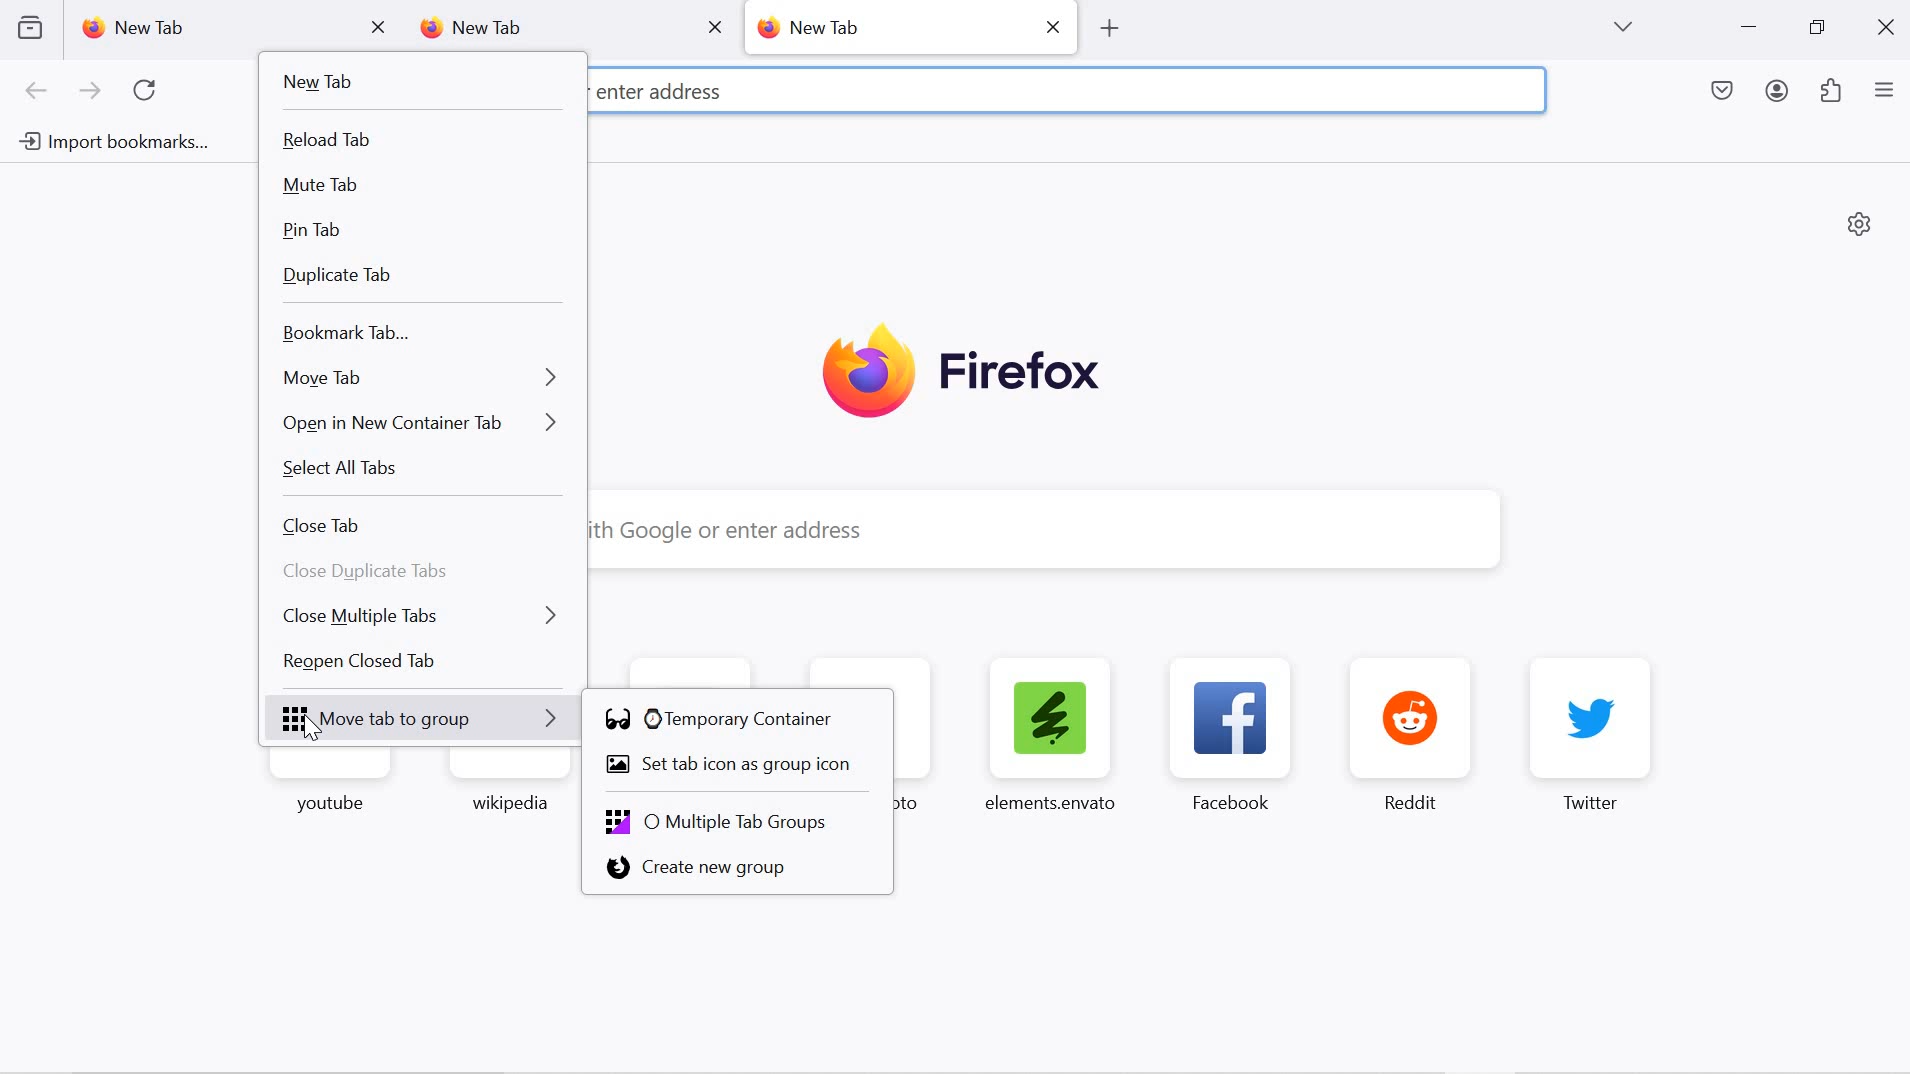 The height and width of the screenshot is (1074, 1910). I want to click on mute tab, so click(420, 187).